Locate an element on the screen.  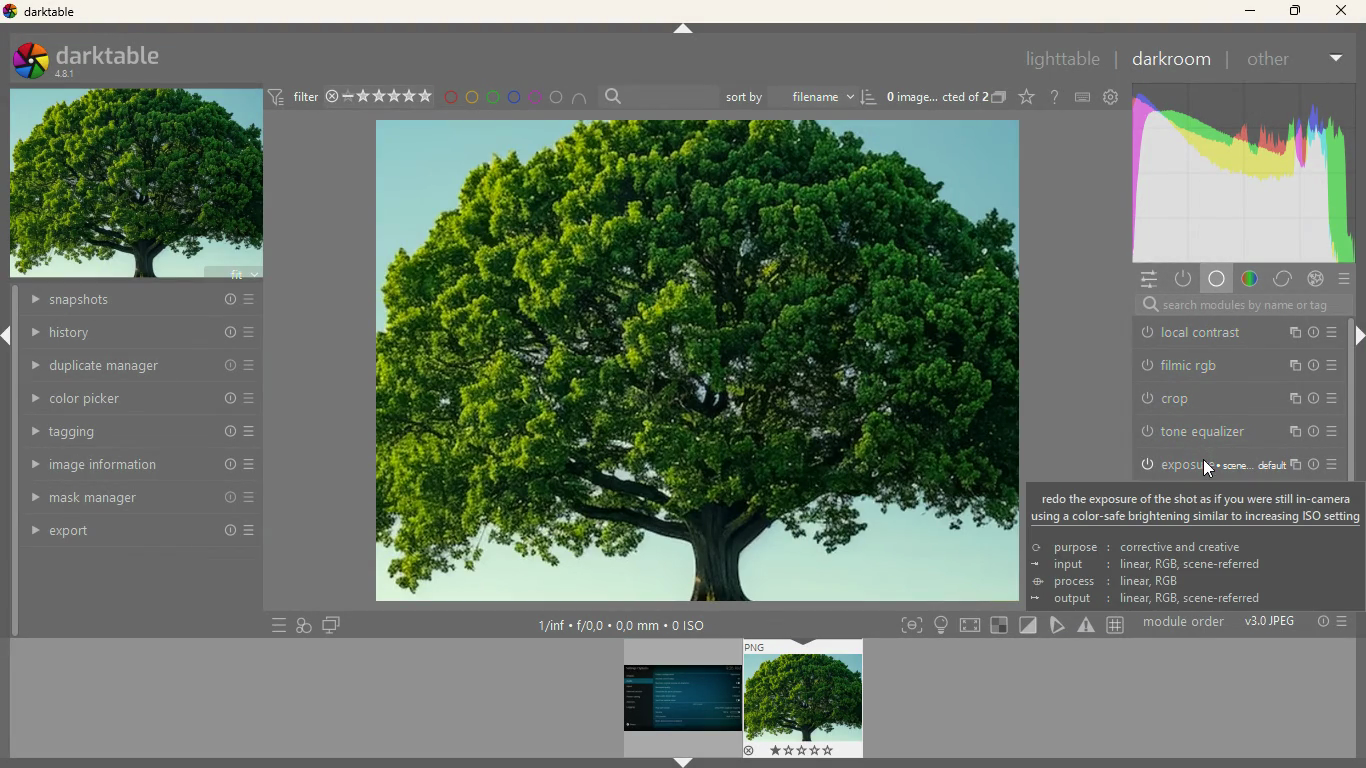
settings is located at coordinates (1147, 279).